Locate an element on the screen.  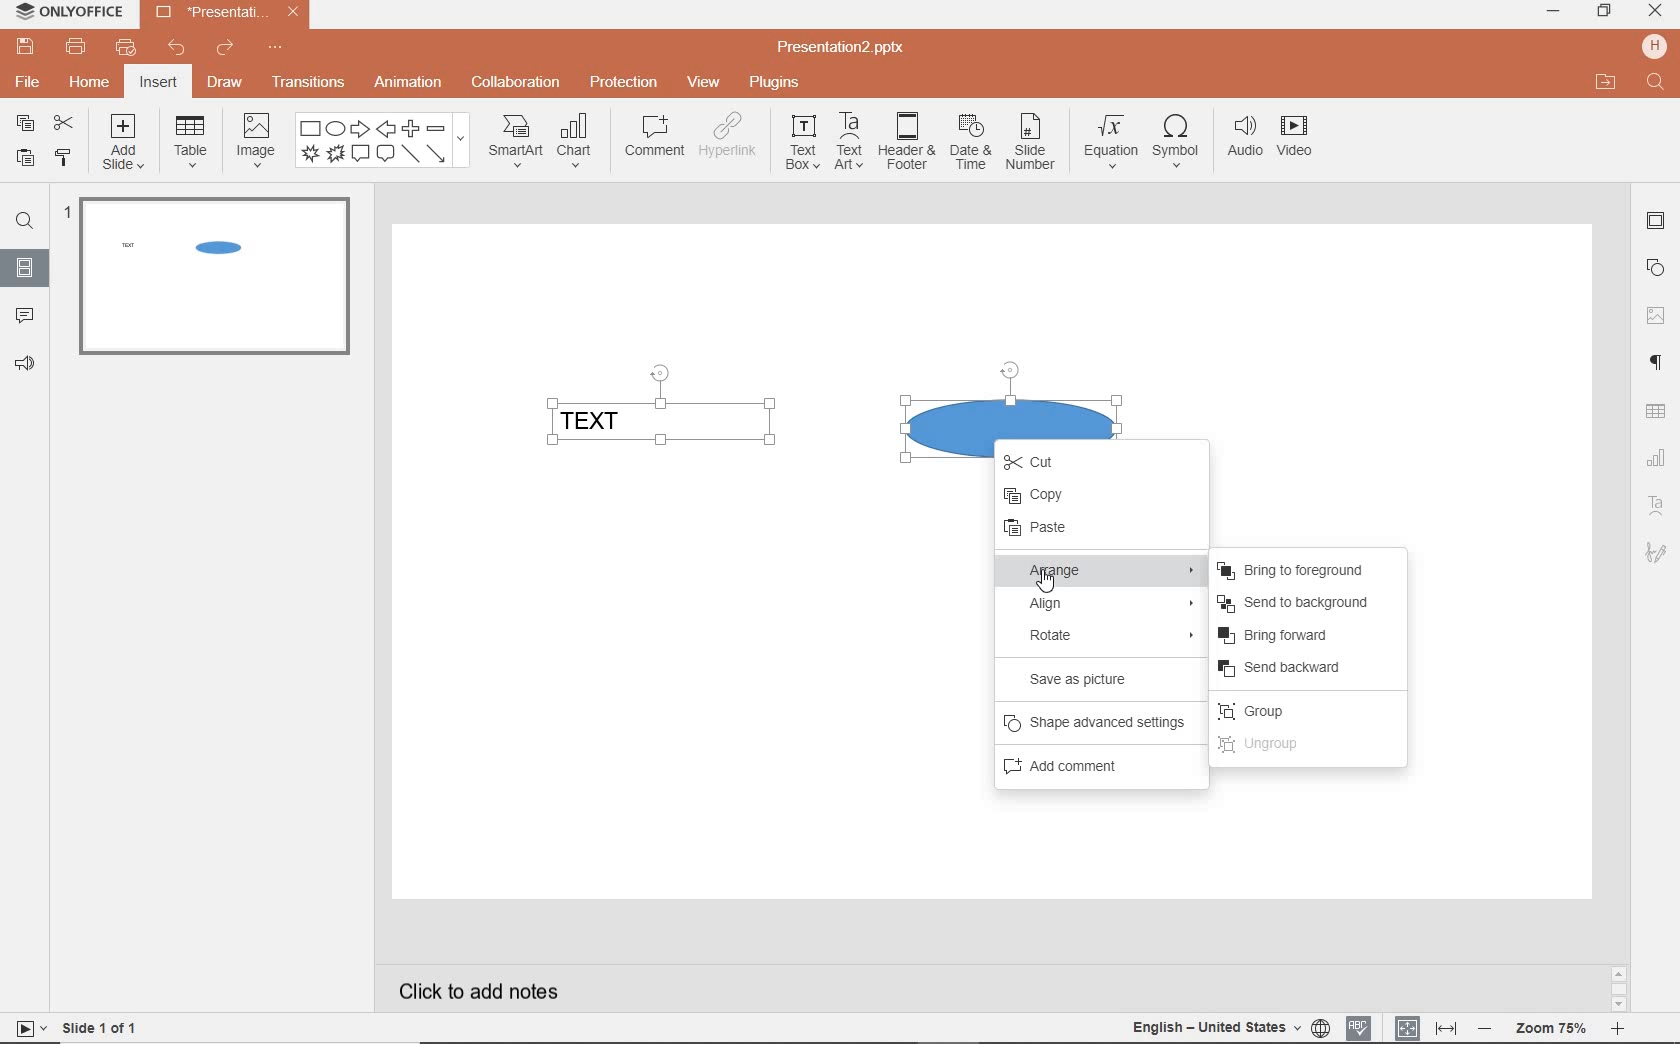
CLICK TO ADD NOTES is located at coordinates (483, 989).